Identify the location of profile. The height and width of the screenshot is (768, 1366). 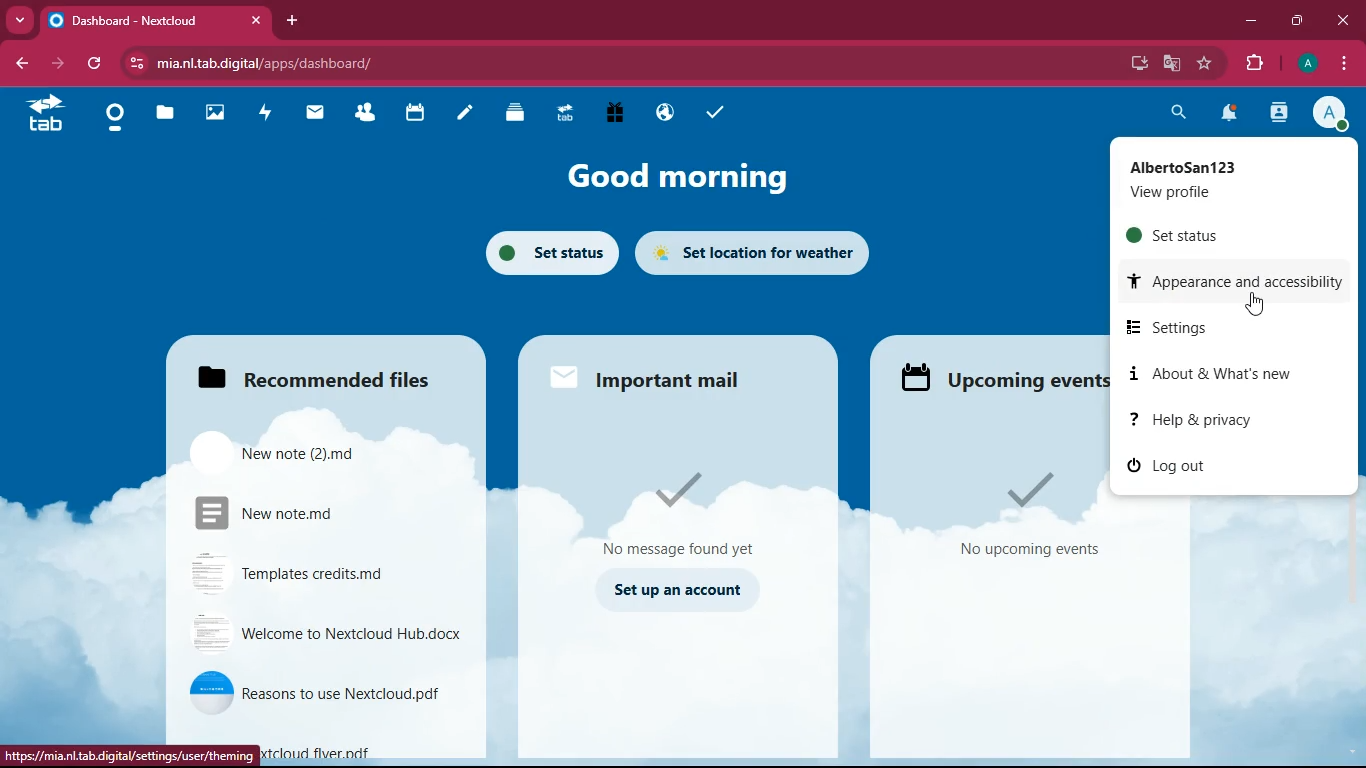
(1307, 63).